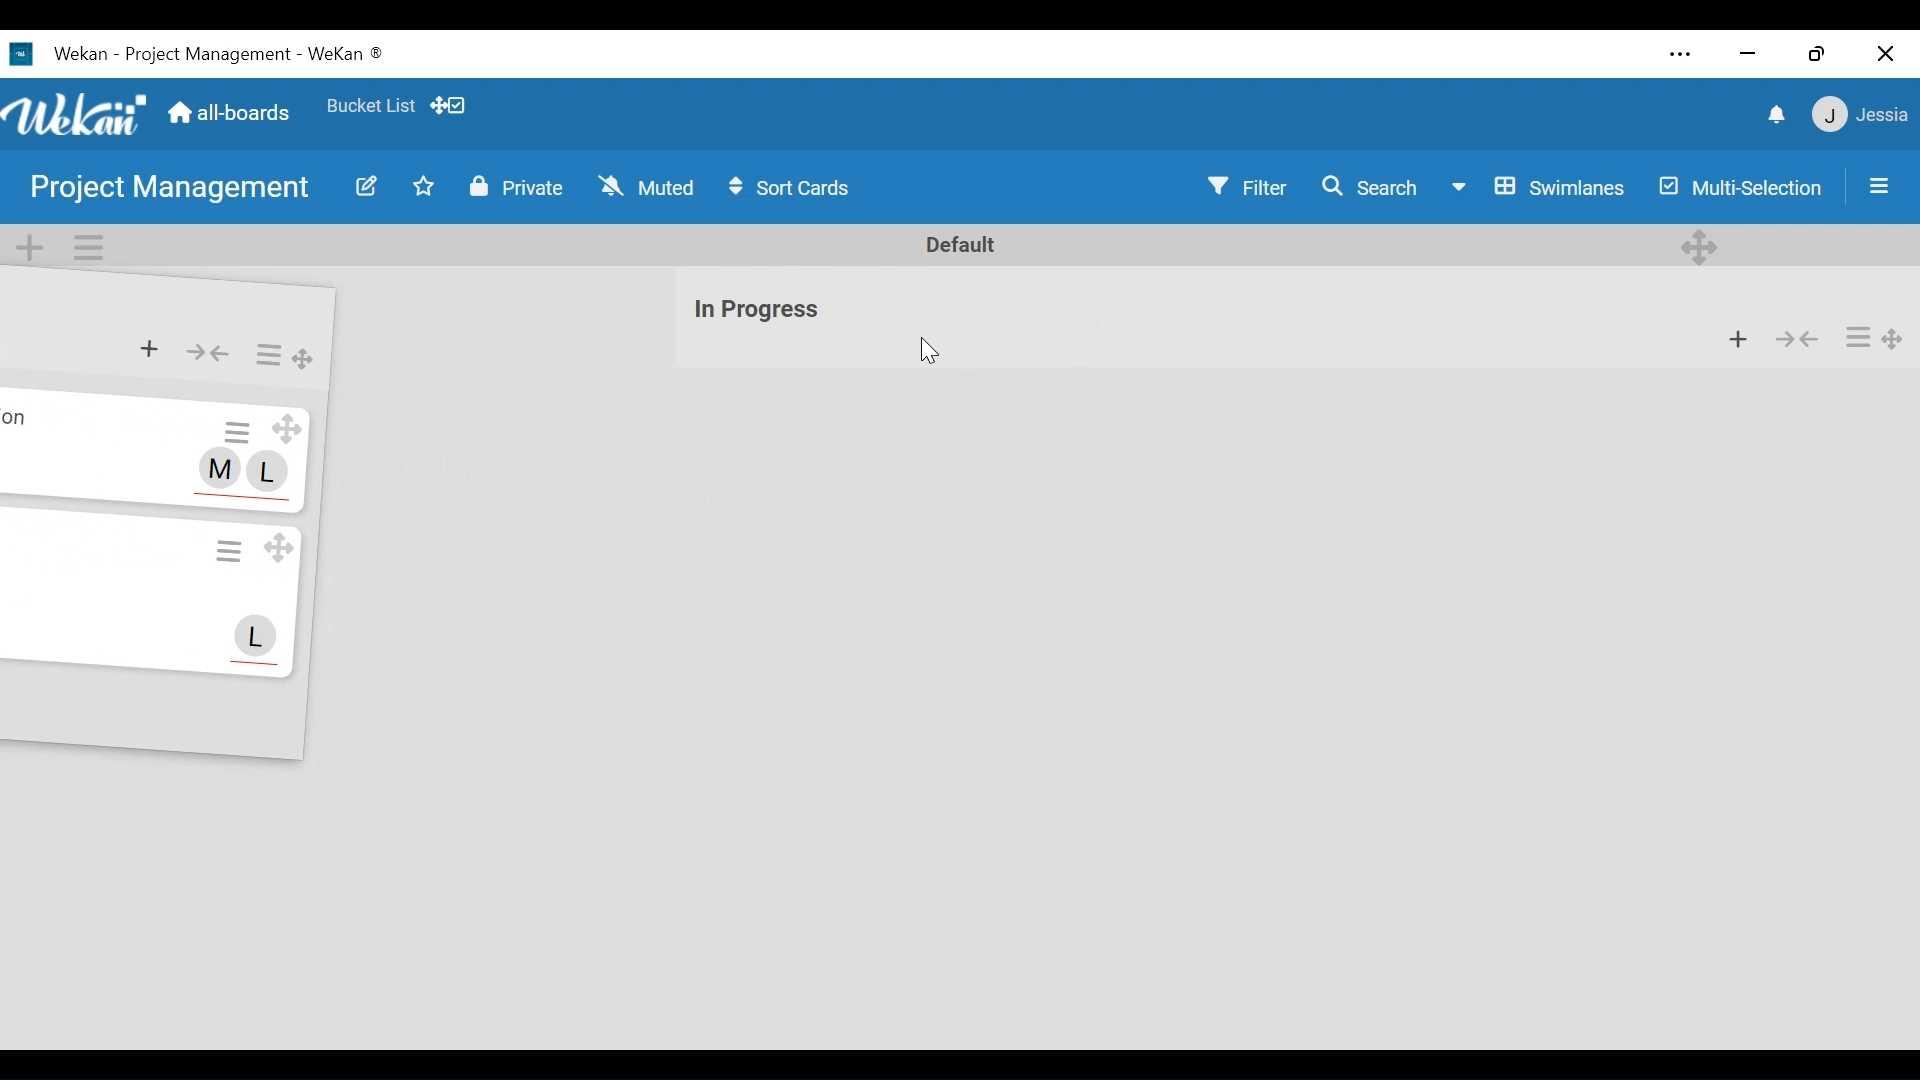 The image size is (1920, 1080). I want to click on member settings, so click(1859, 113).